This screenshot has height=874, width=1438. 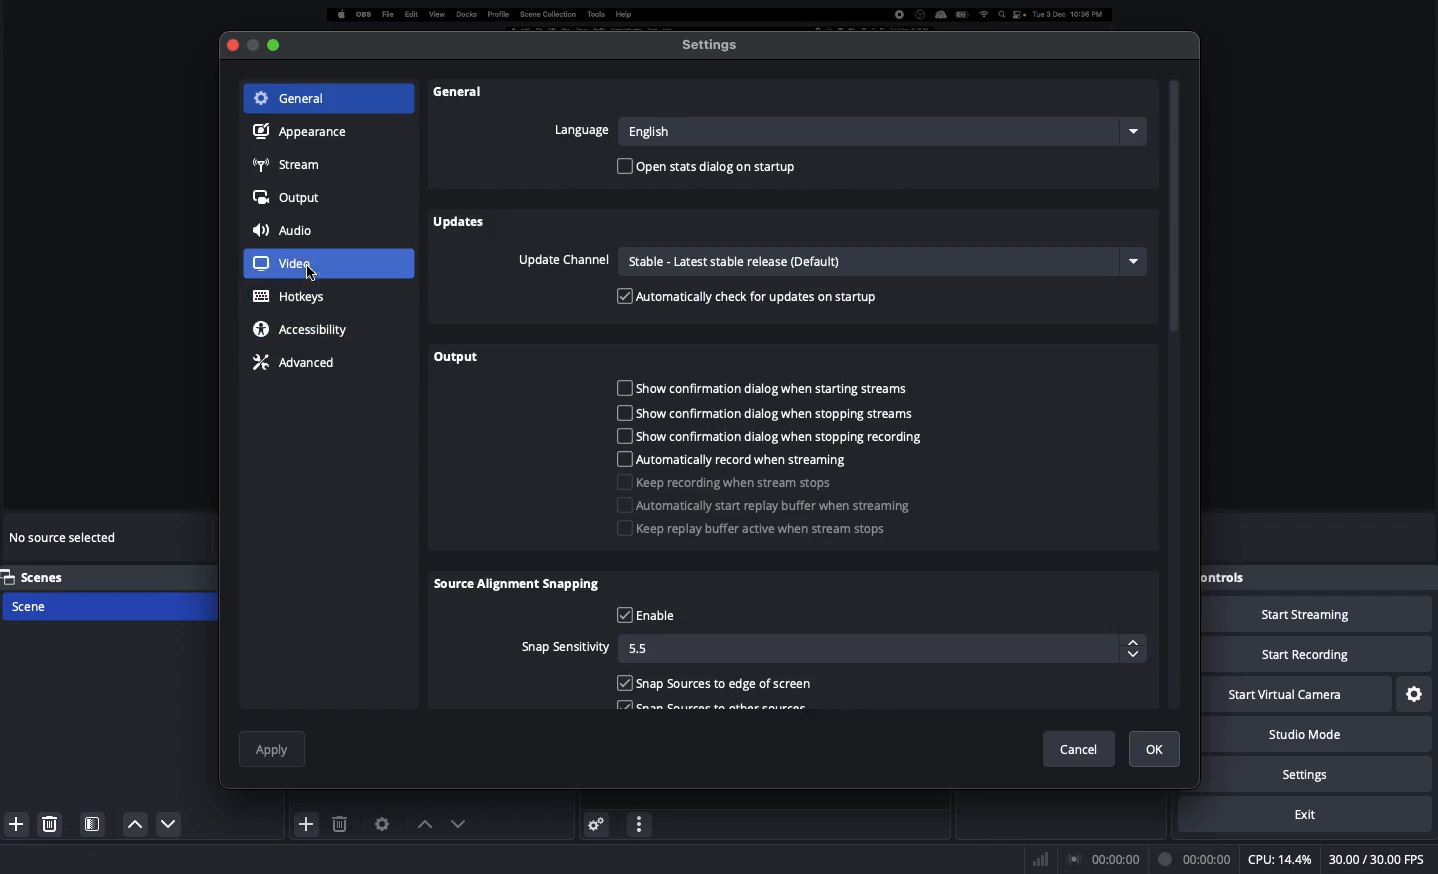 What do you see at coordinates (287, 163) in the screenshot?
I see `Stream` at bounding box center [287, 163].